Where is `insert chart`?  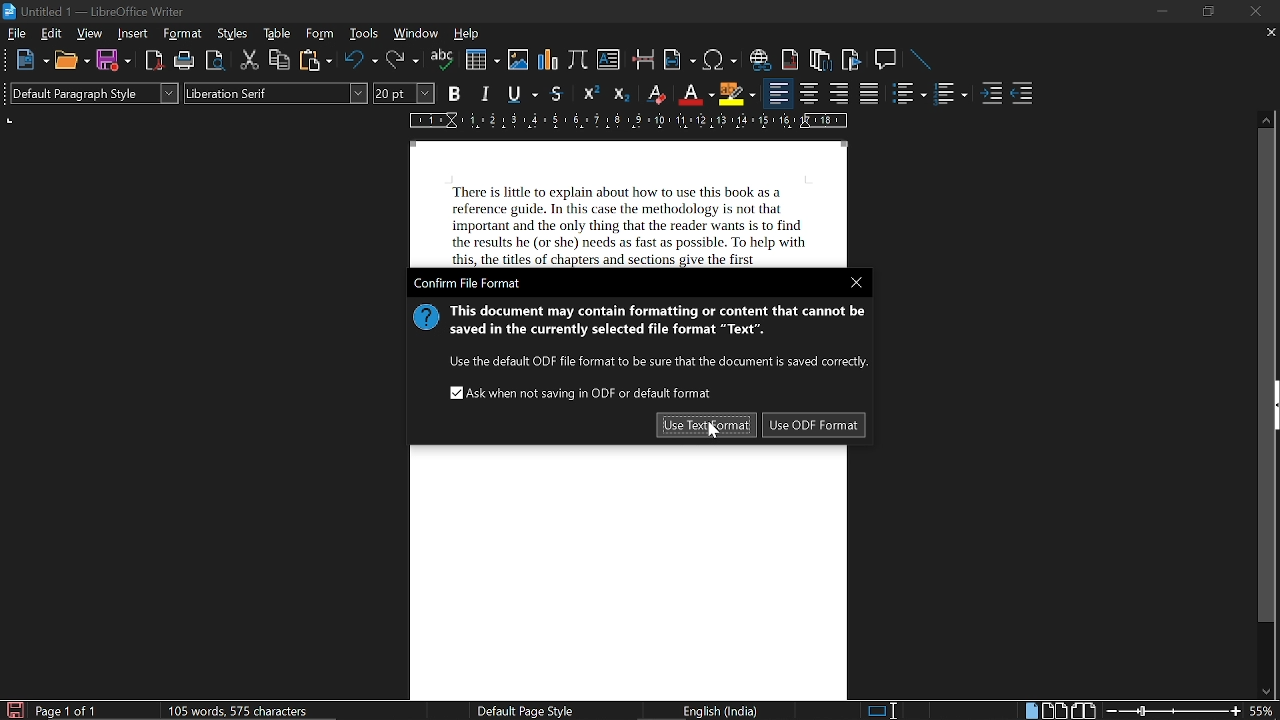
insert chart is located at coordinates (547, 61).